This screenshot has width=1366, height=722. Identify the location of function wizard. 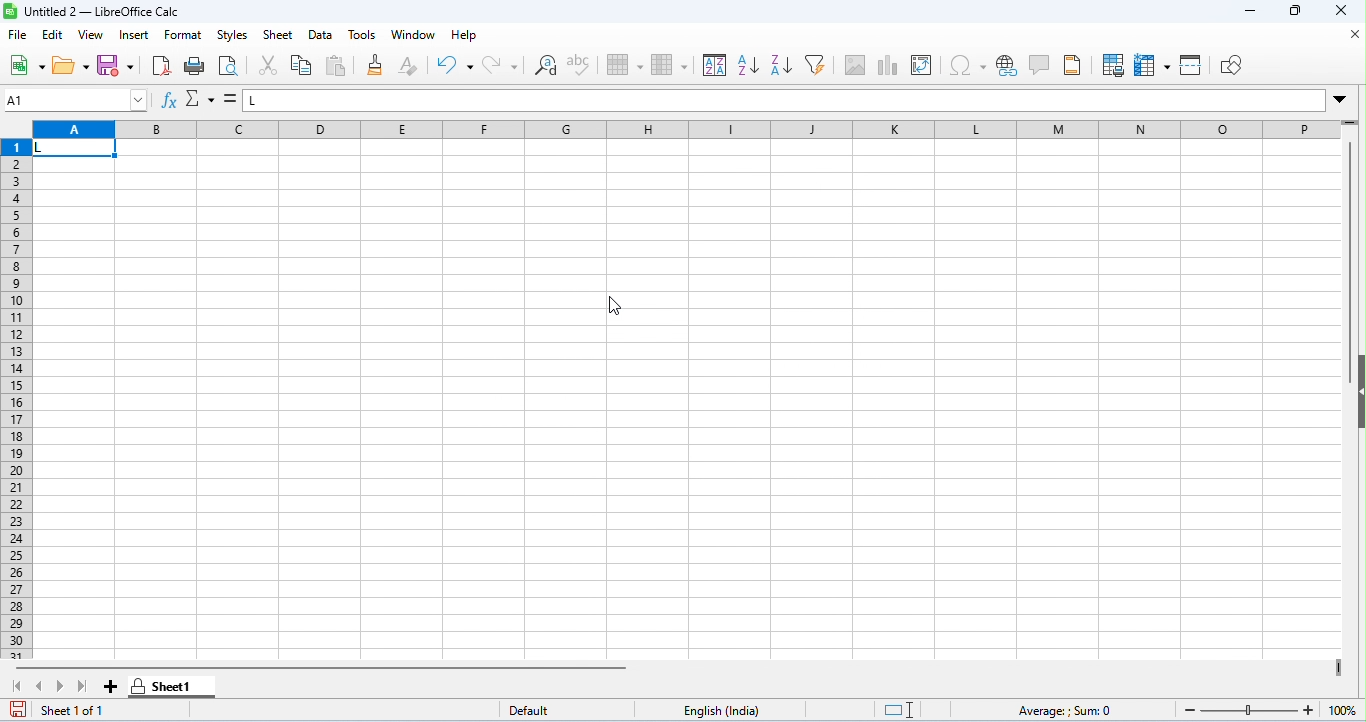
(171, 102).